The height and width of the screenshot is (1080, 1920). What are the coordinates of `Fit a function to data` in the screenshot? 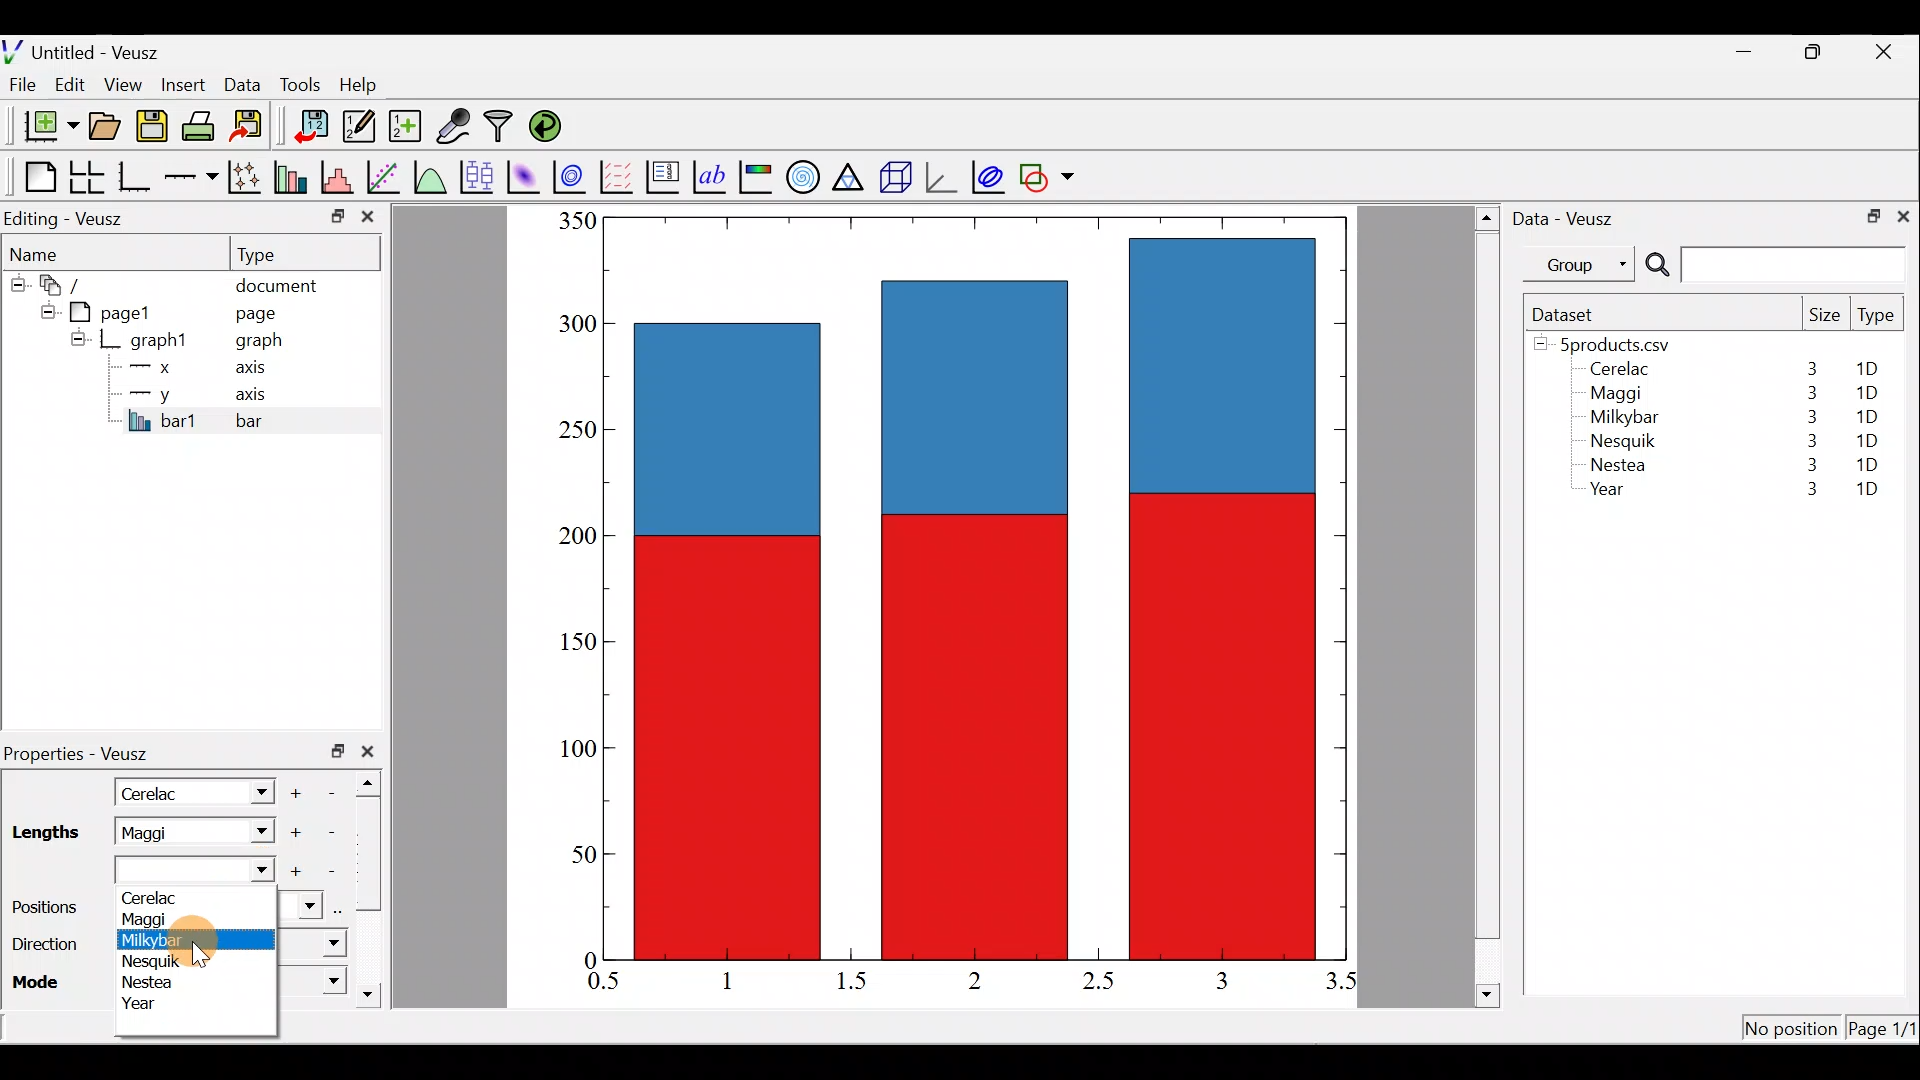 It's located at (385, 175).